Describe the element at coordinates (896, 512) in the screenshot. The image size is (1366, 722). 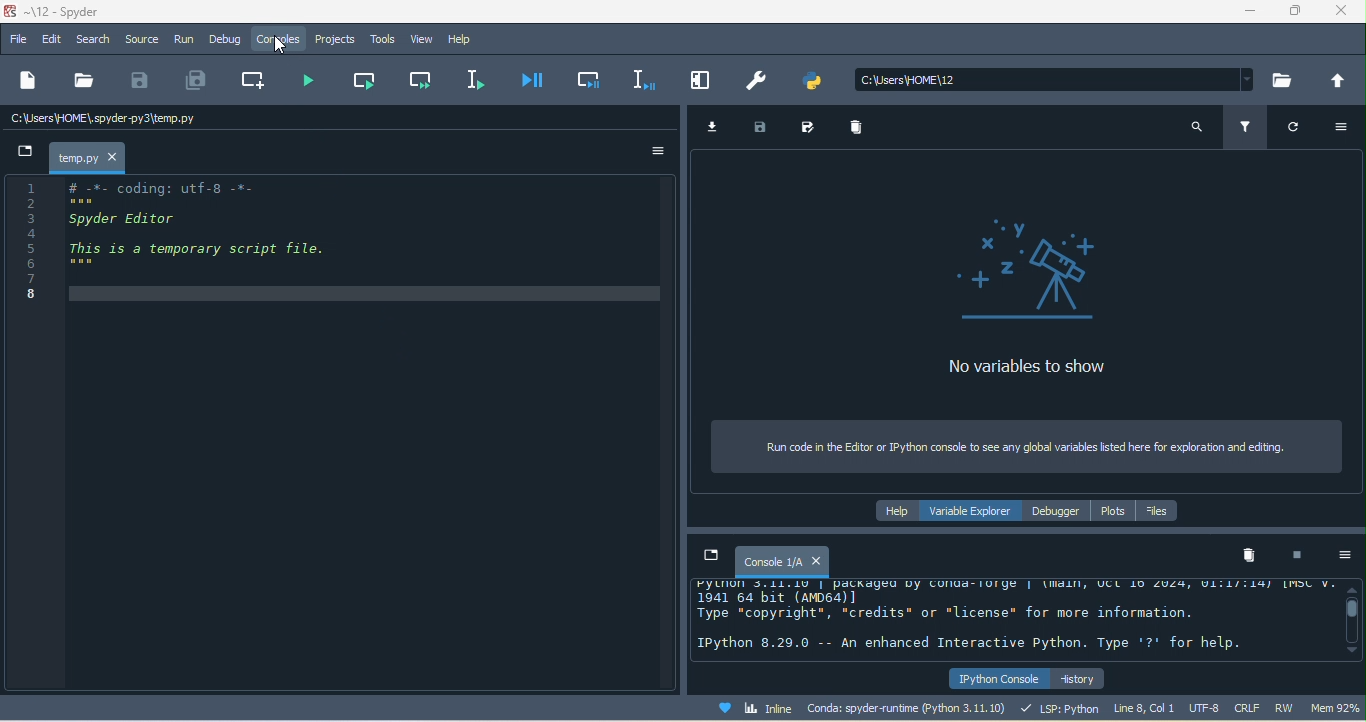
I see `help` at that location.